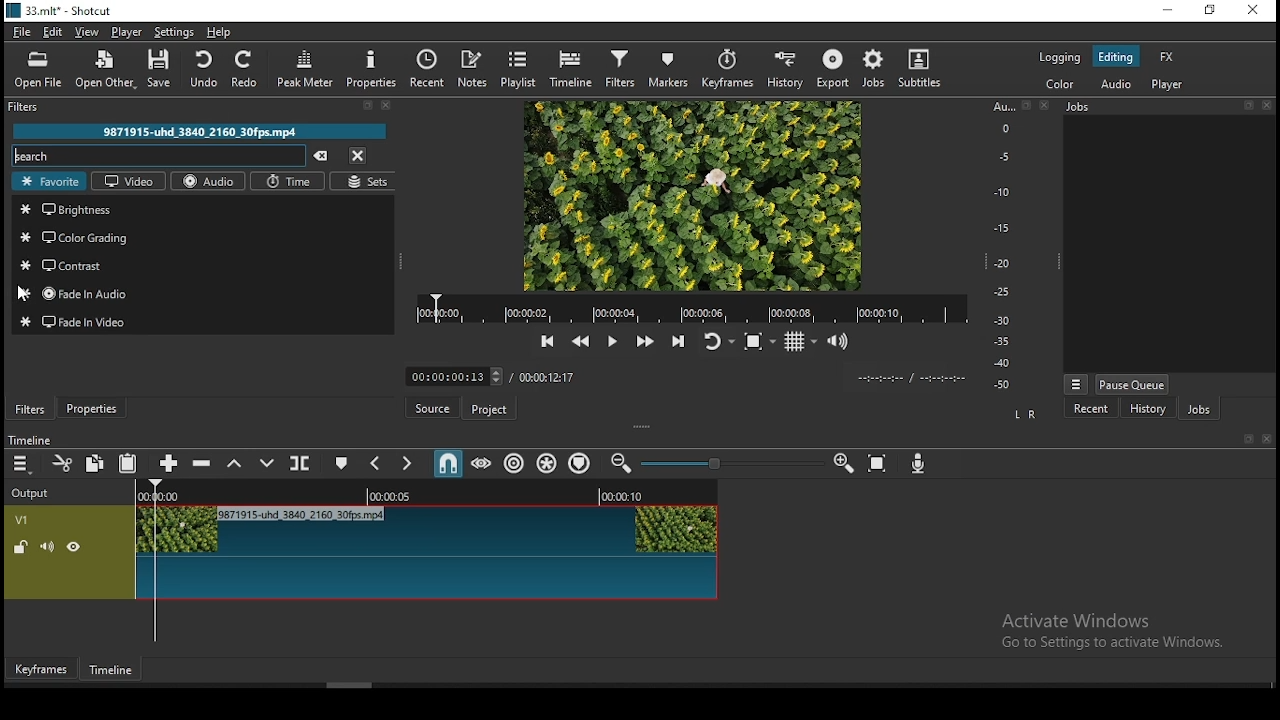  What do you see at coordinates (1007, 155) in the screenshot?
I see `-5` at bounding box center [1007, 155].